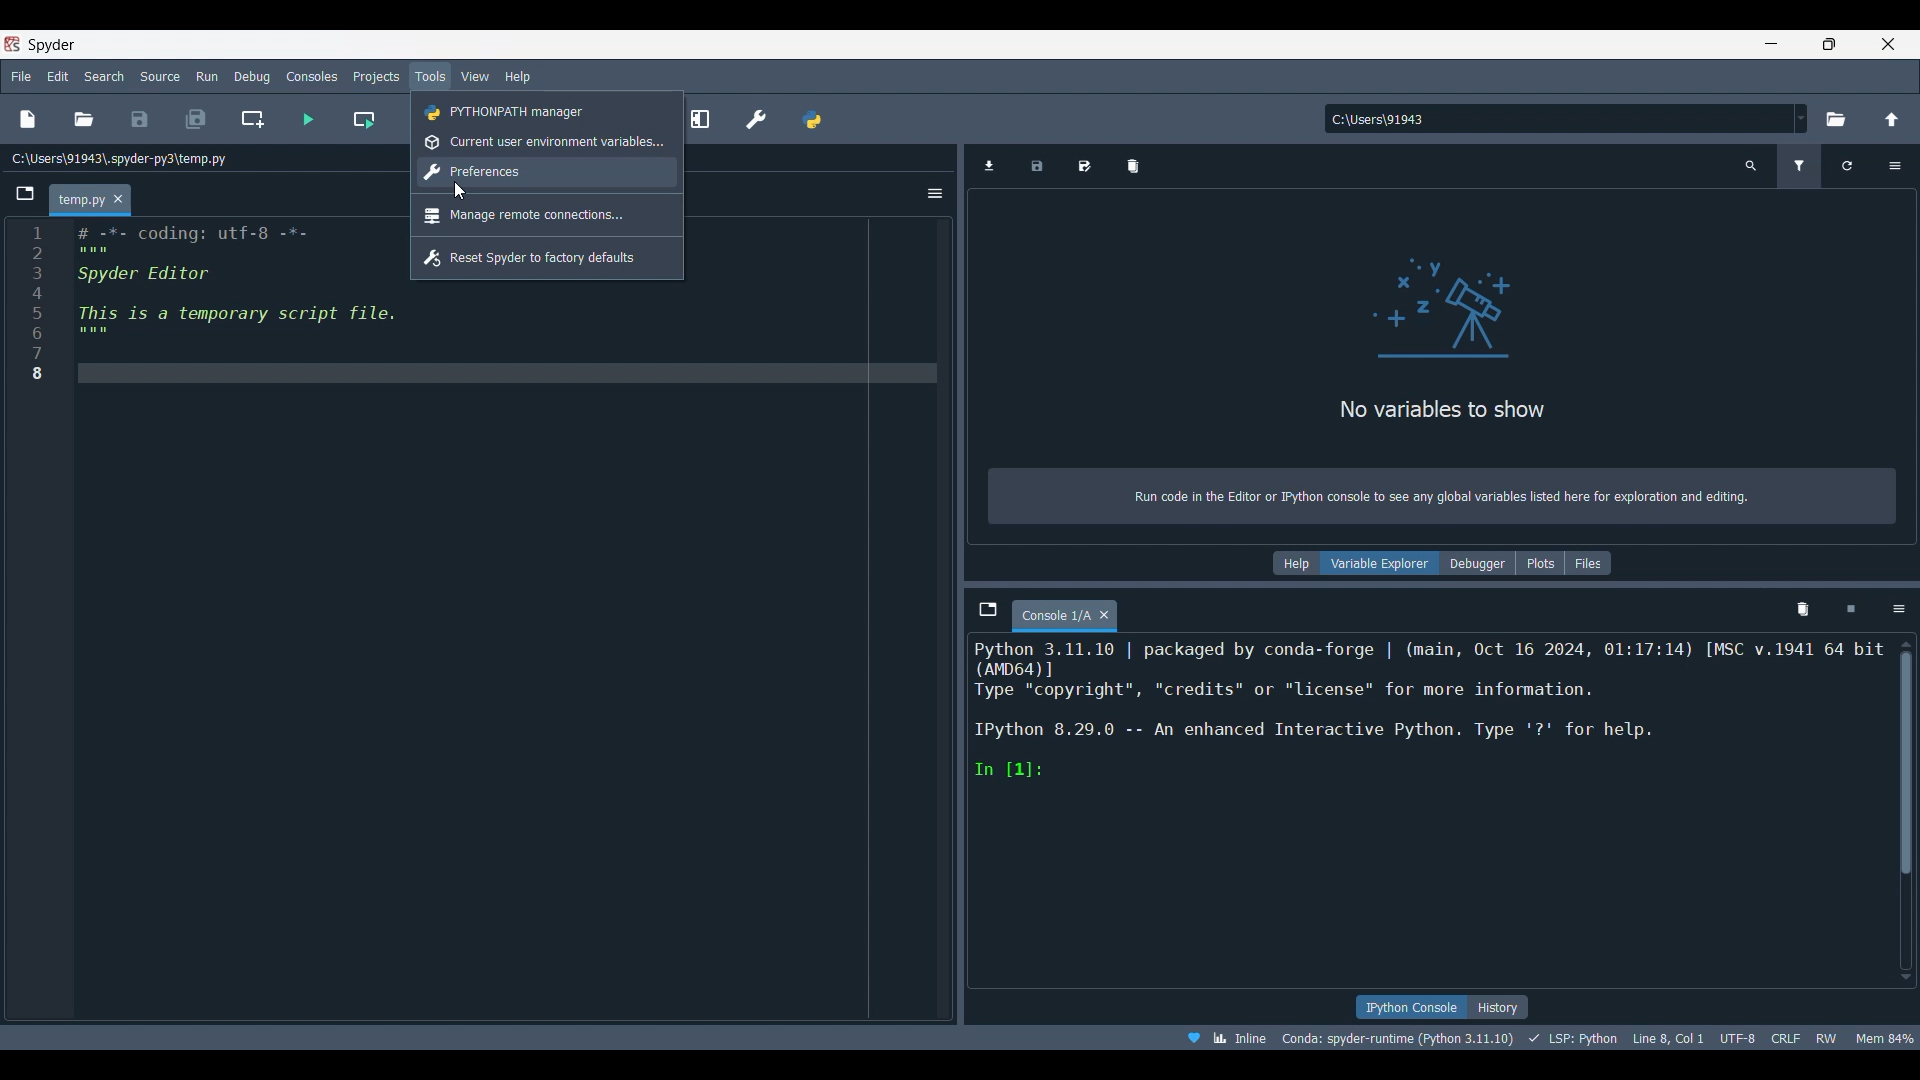  What do you see at coordinates (1536, 564) in the screenshot?
I see `Plots` at bounding box center [1536, 564].